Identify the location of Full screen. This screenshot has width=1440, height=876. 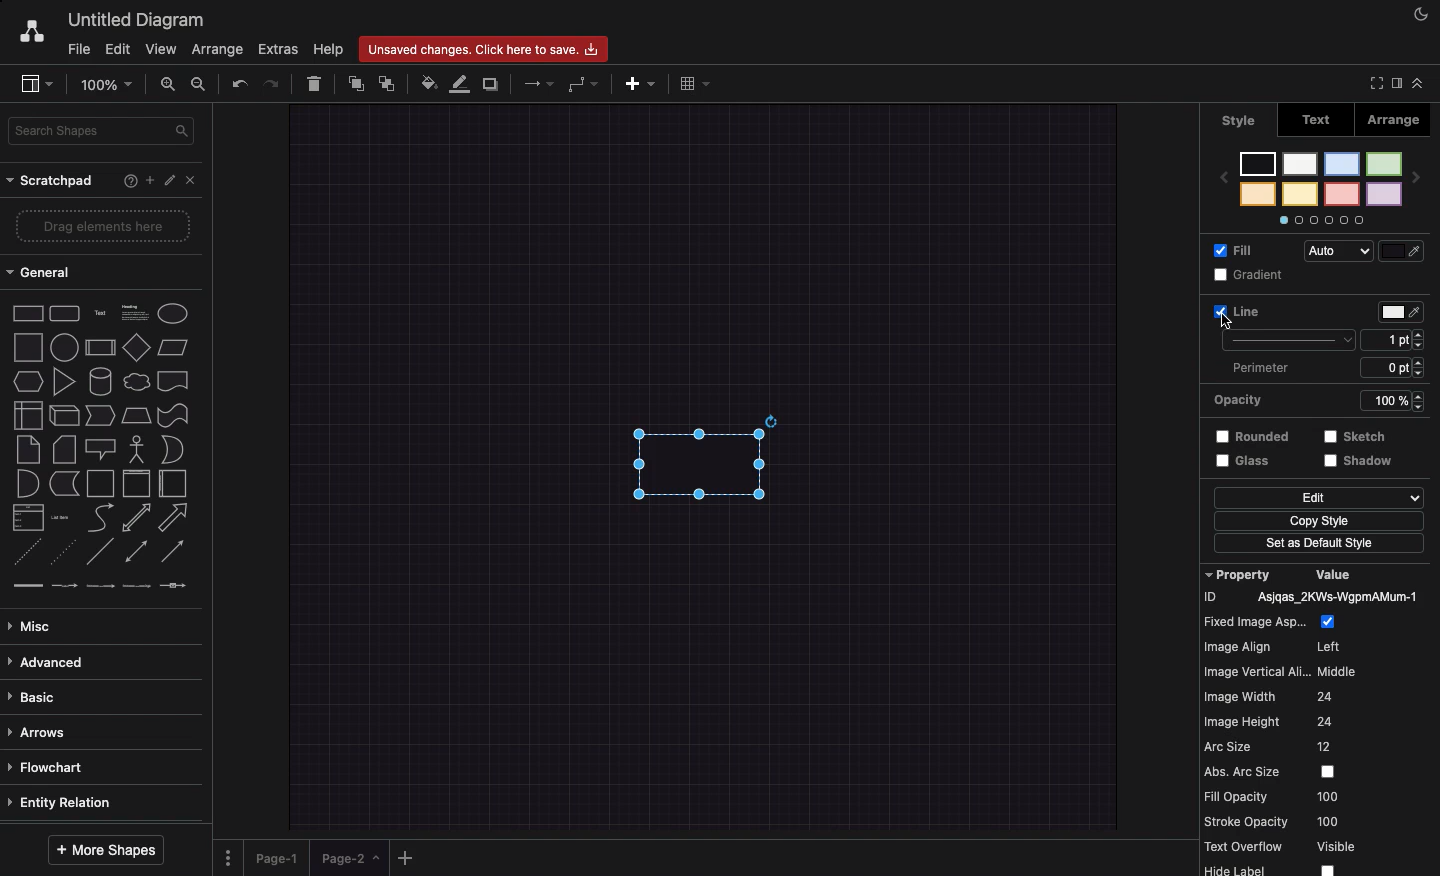
(1374, 85).